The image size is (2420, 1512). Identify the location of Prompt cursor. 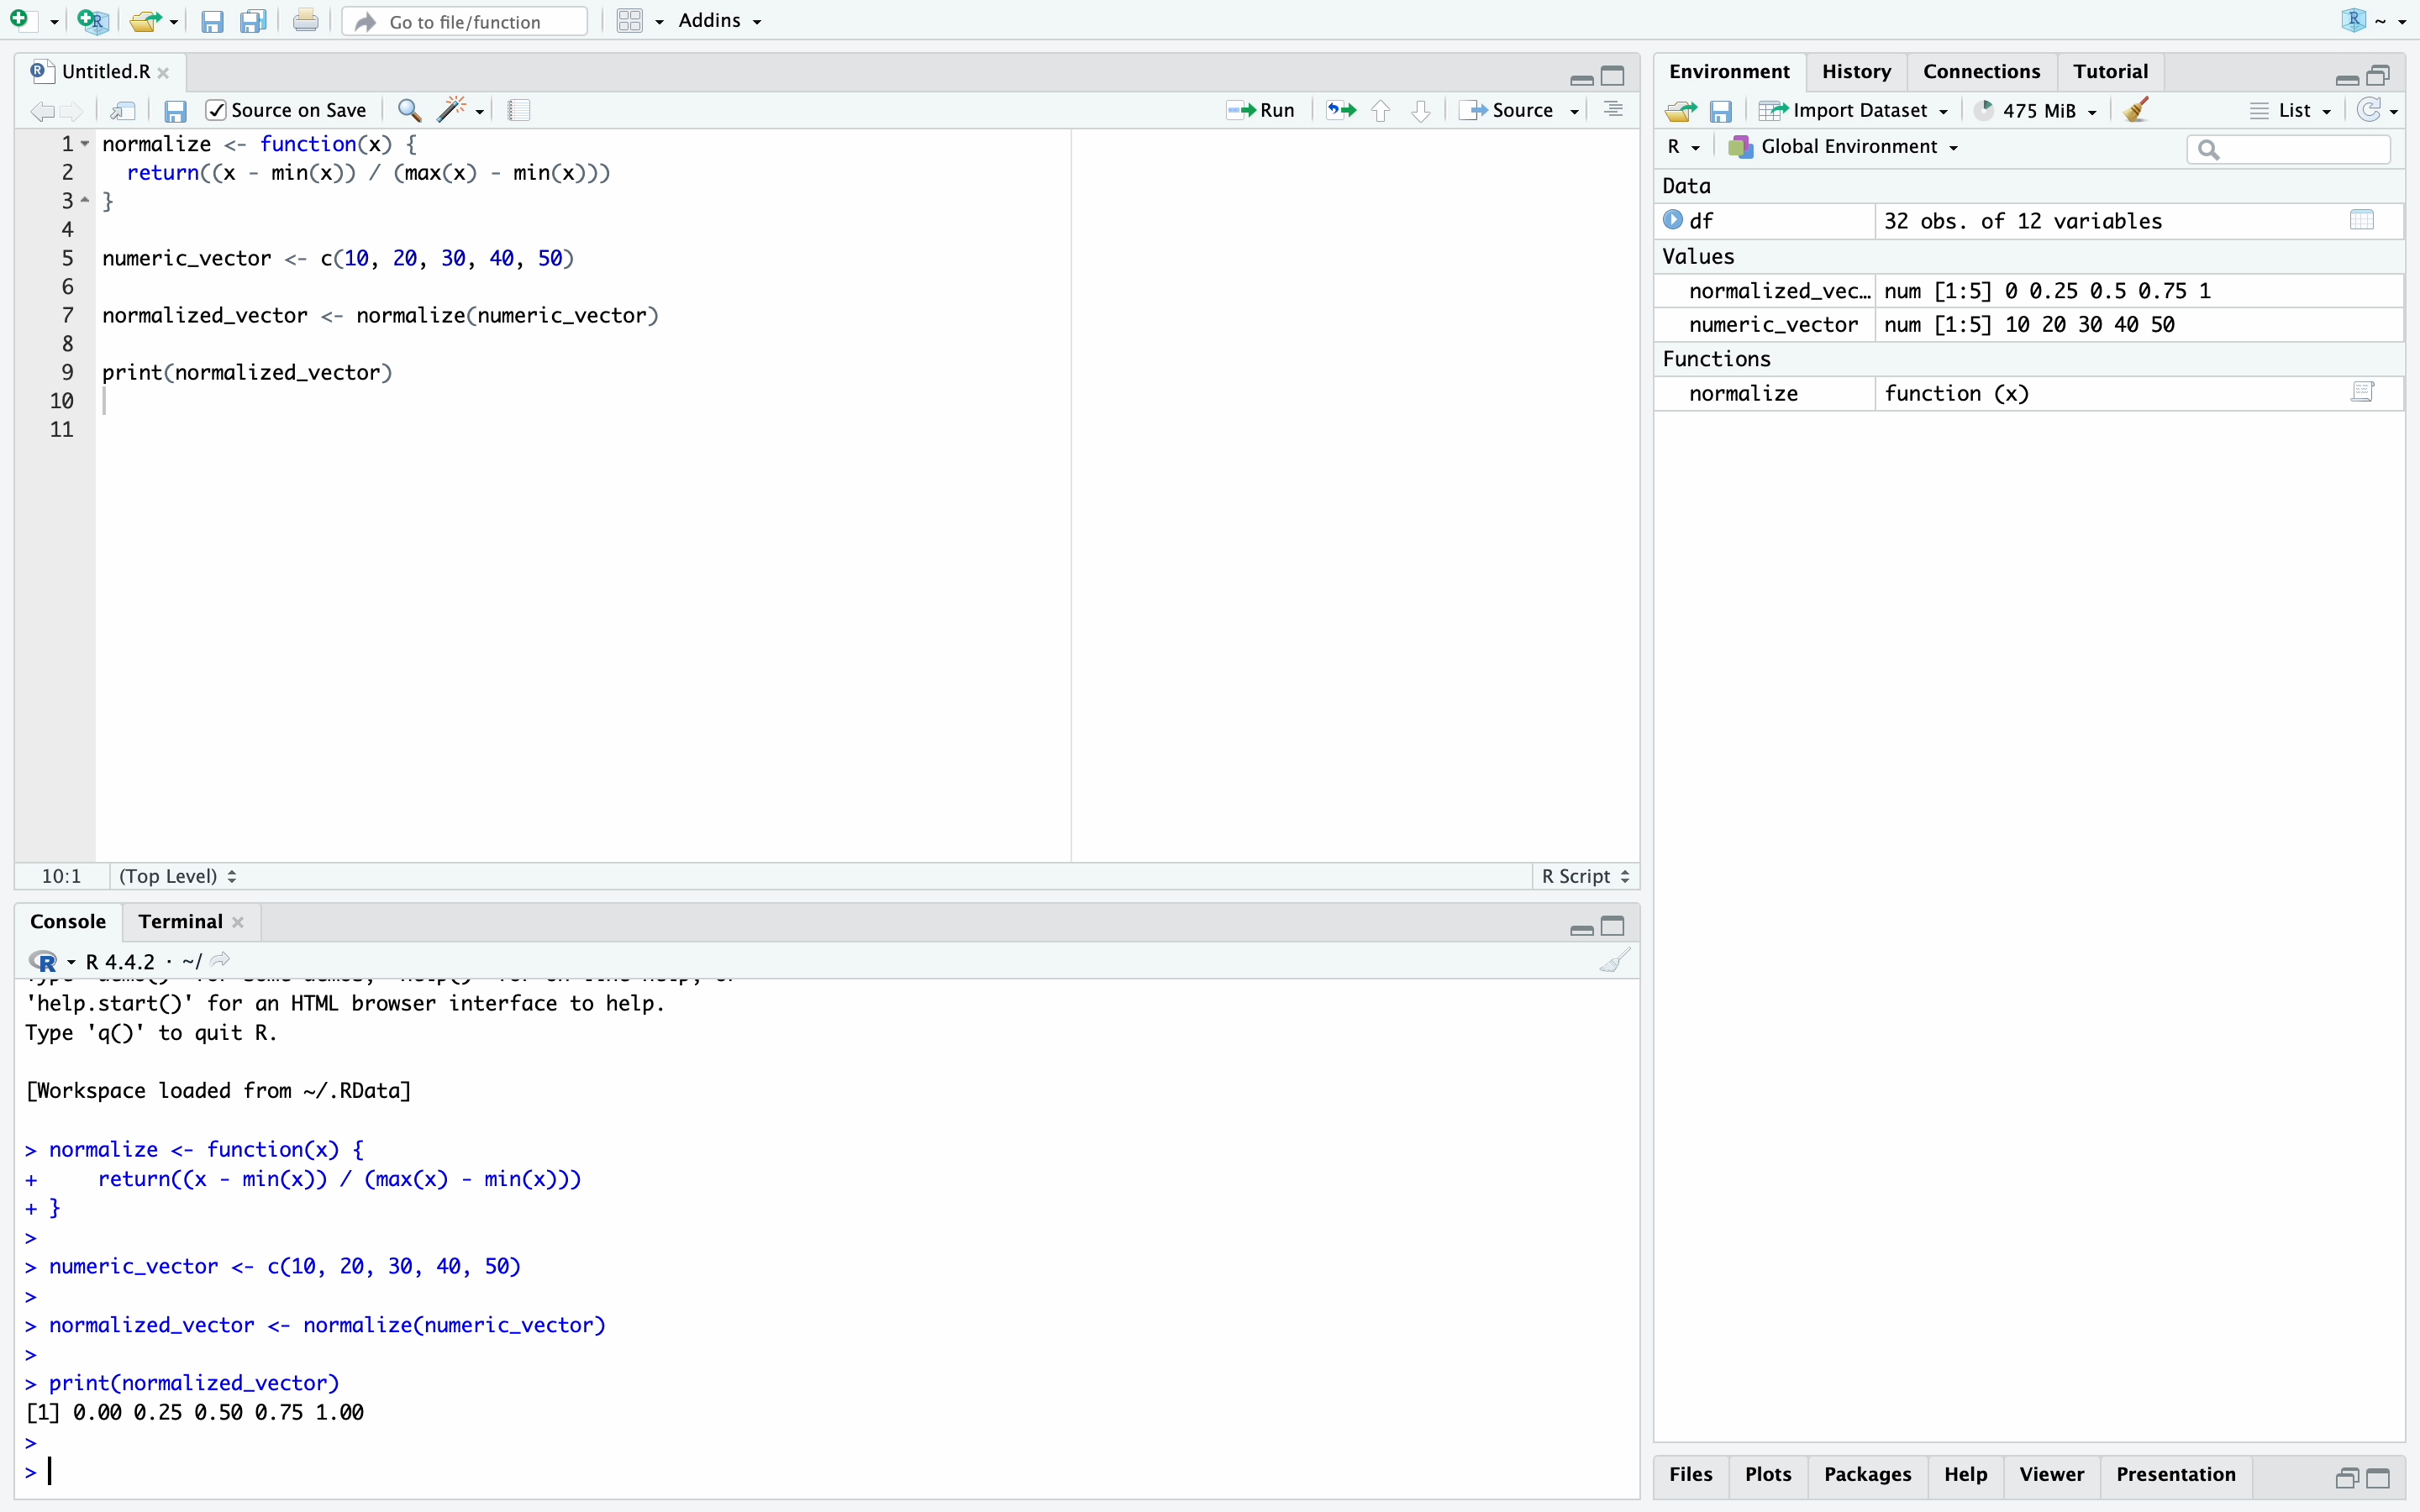
(46, 1464).